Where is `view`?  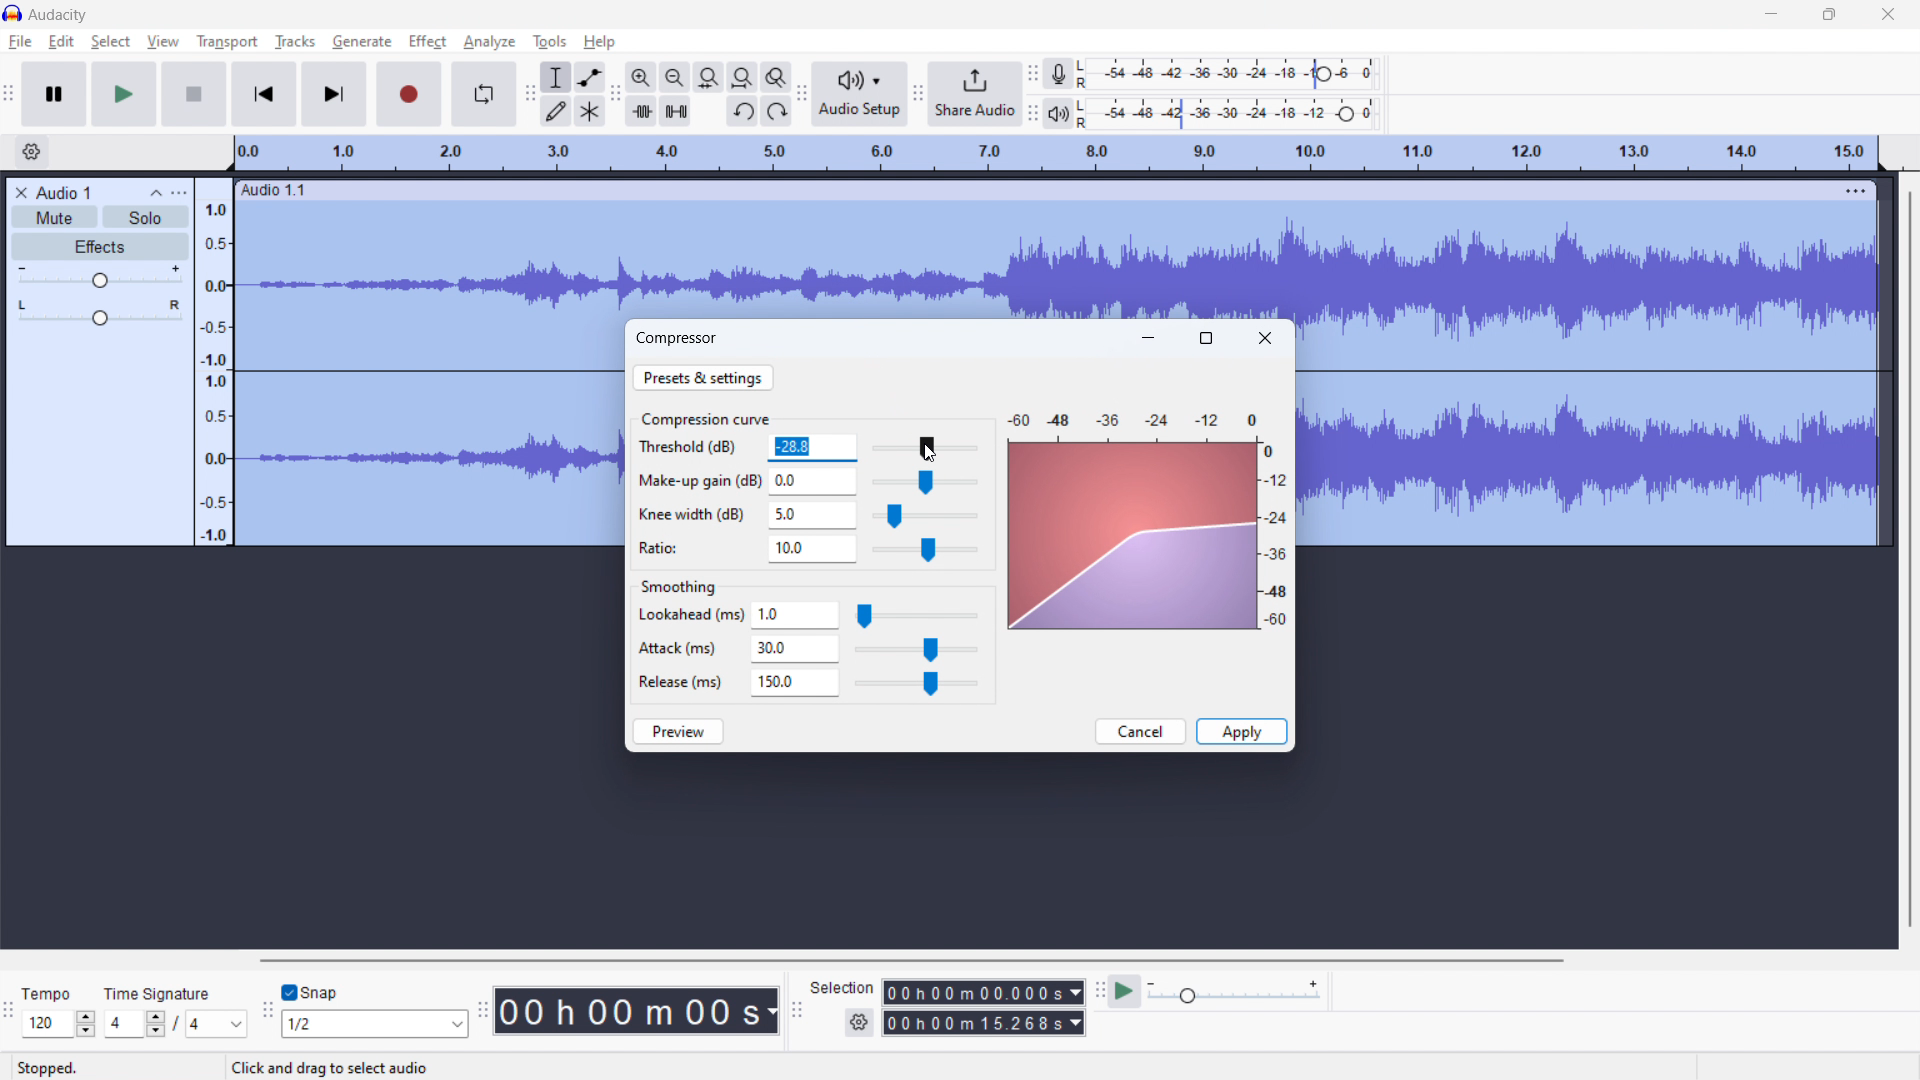 view is located at coordinates (163, 42).